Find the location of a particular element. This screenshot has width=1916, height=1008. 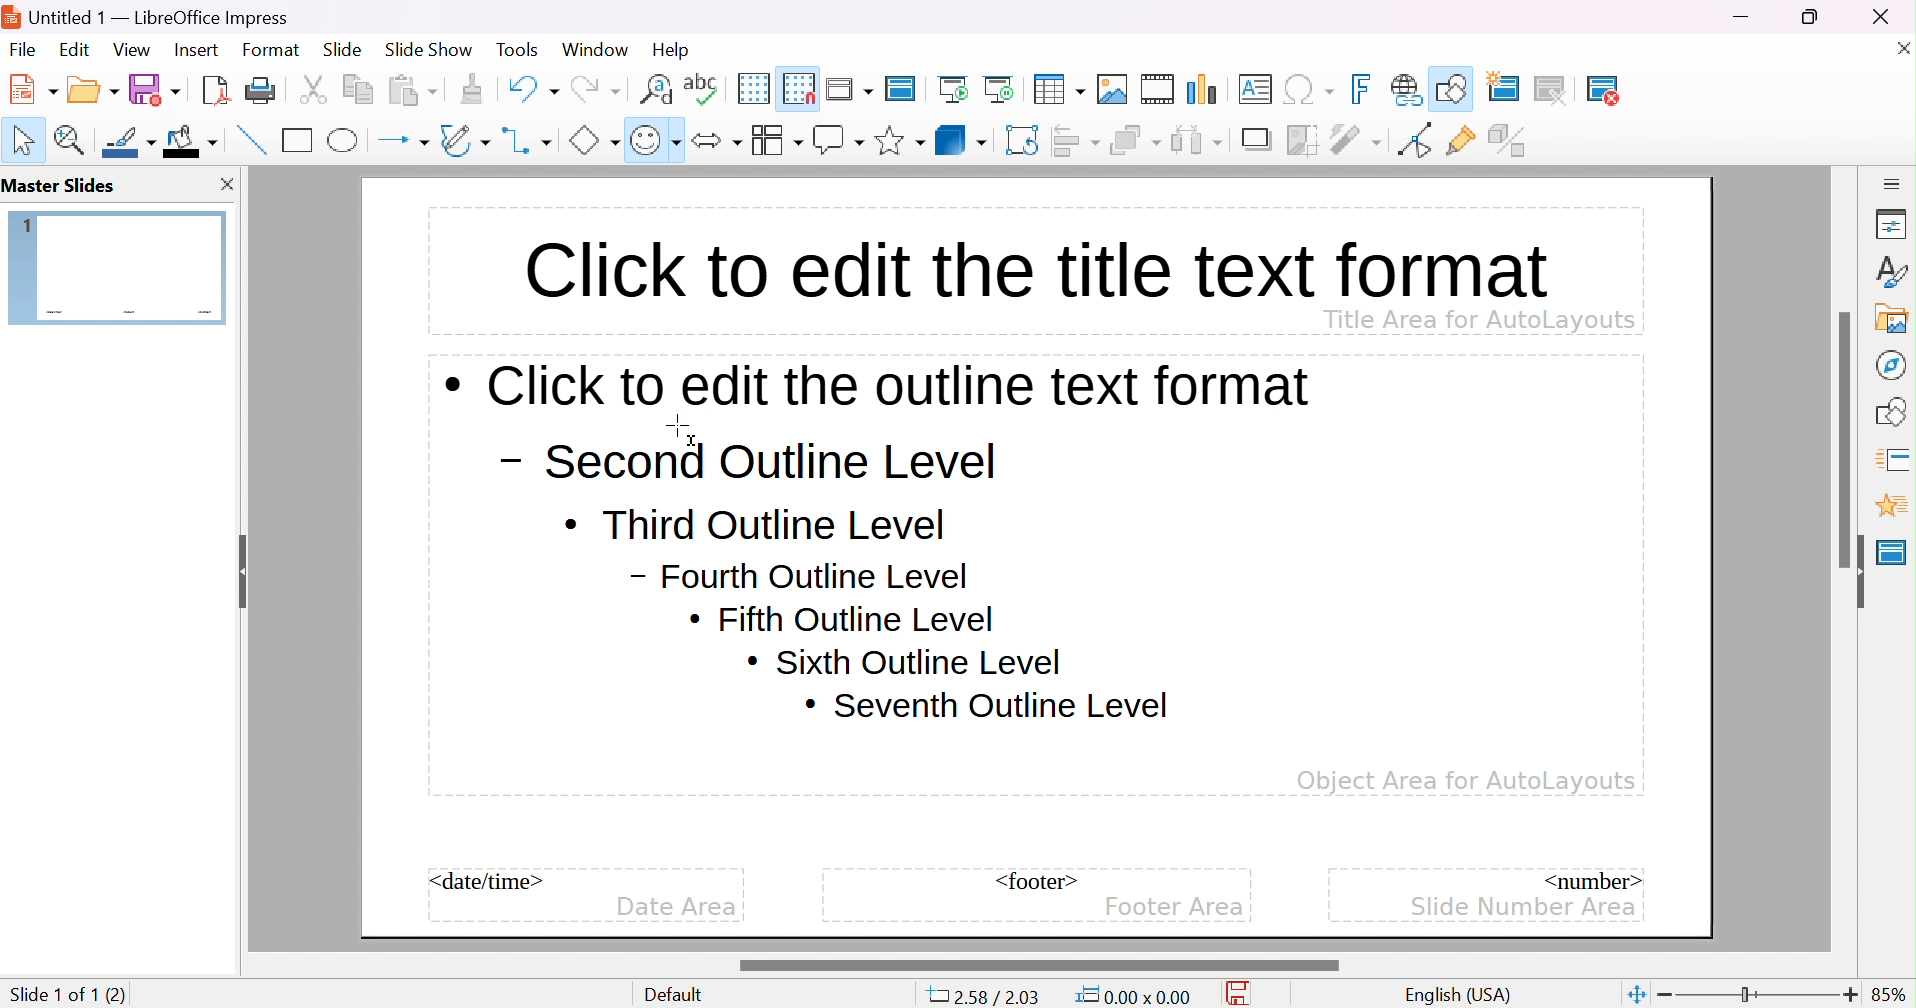

flowchart is located at coordinates (776, 140).